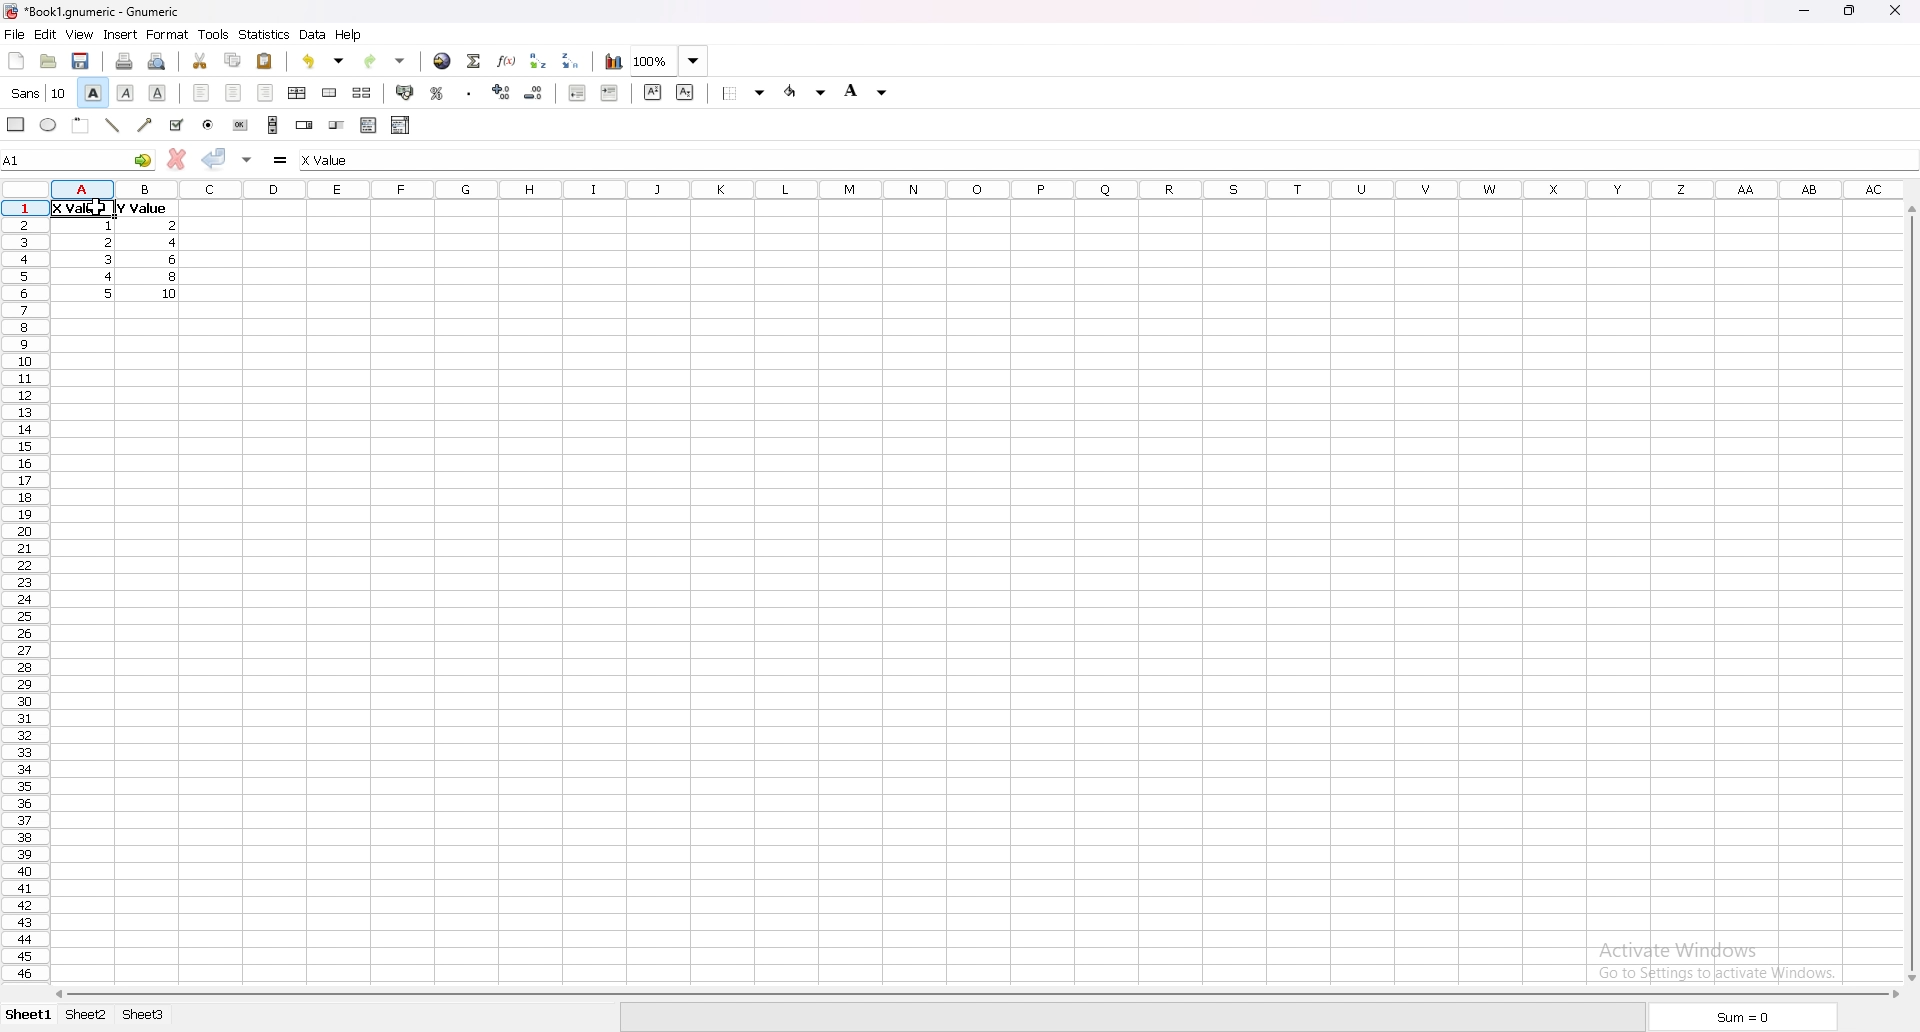 The width and height of the screenshot is (1920, 1032). I want to click on sheet 2, so click(87, 1016).